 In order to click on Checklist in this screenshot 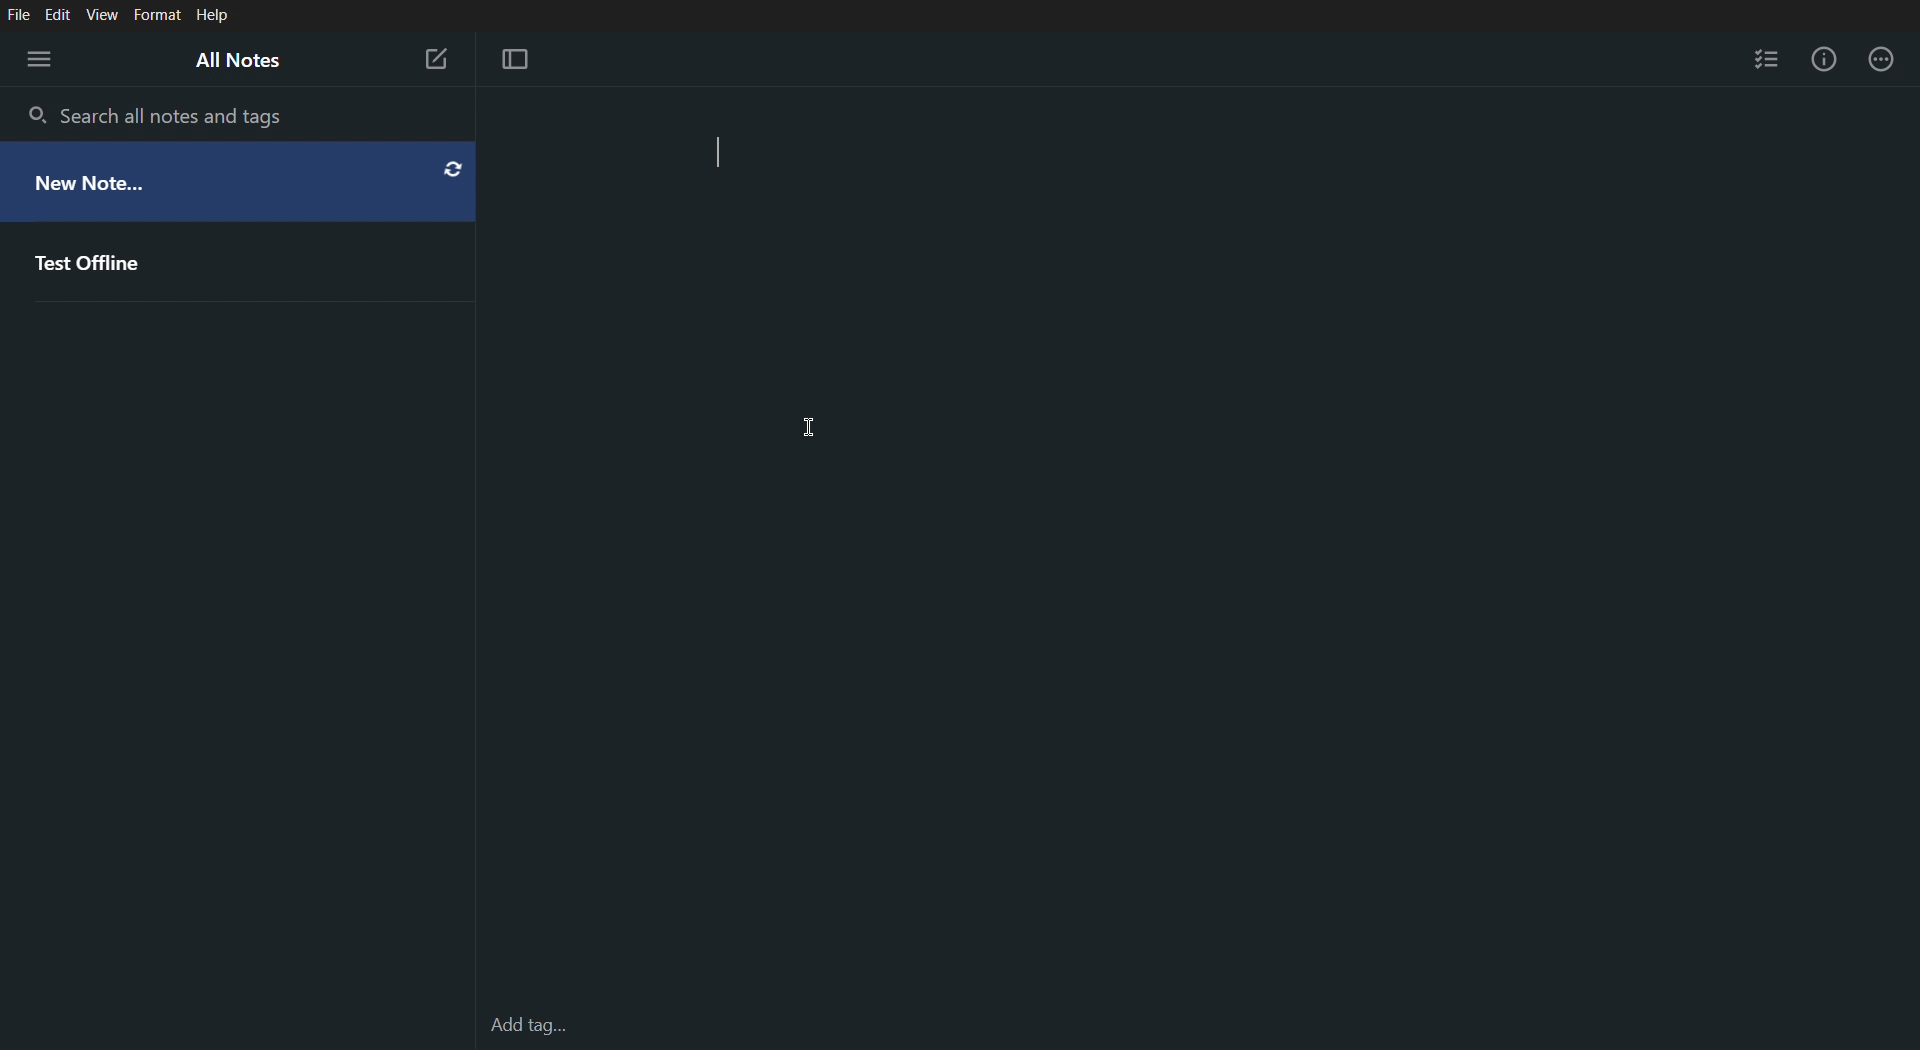, I will do `click(1767, 62)`.